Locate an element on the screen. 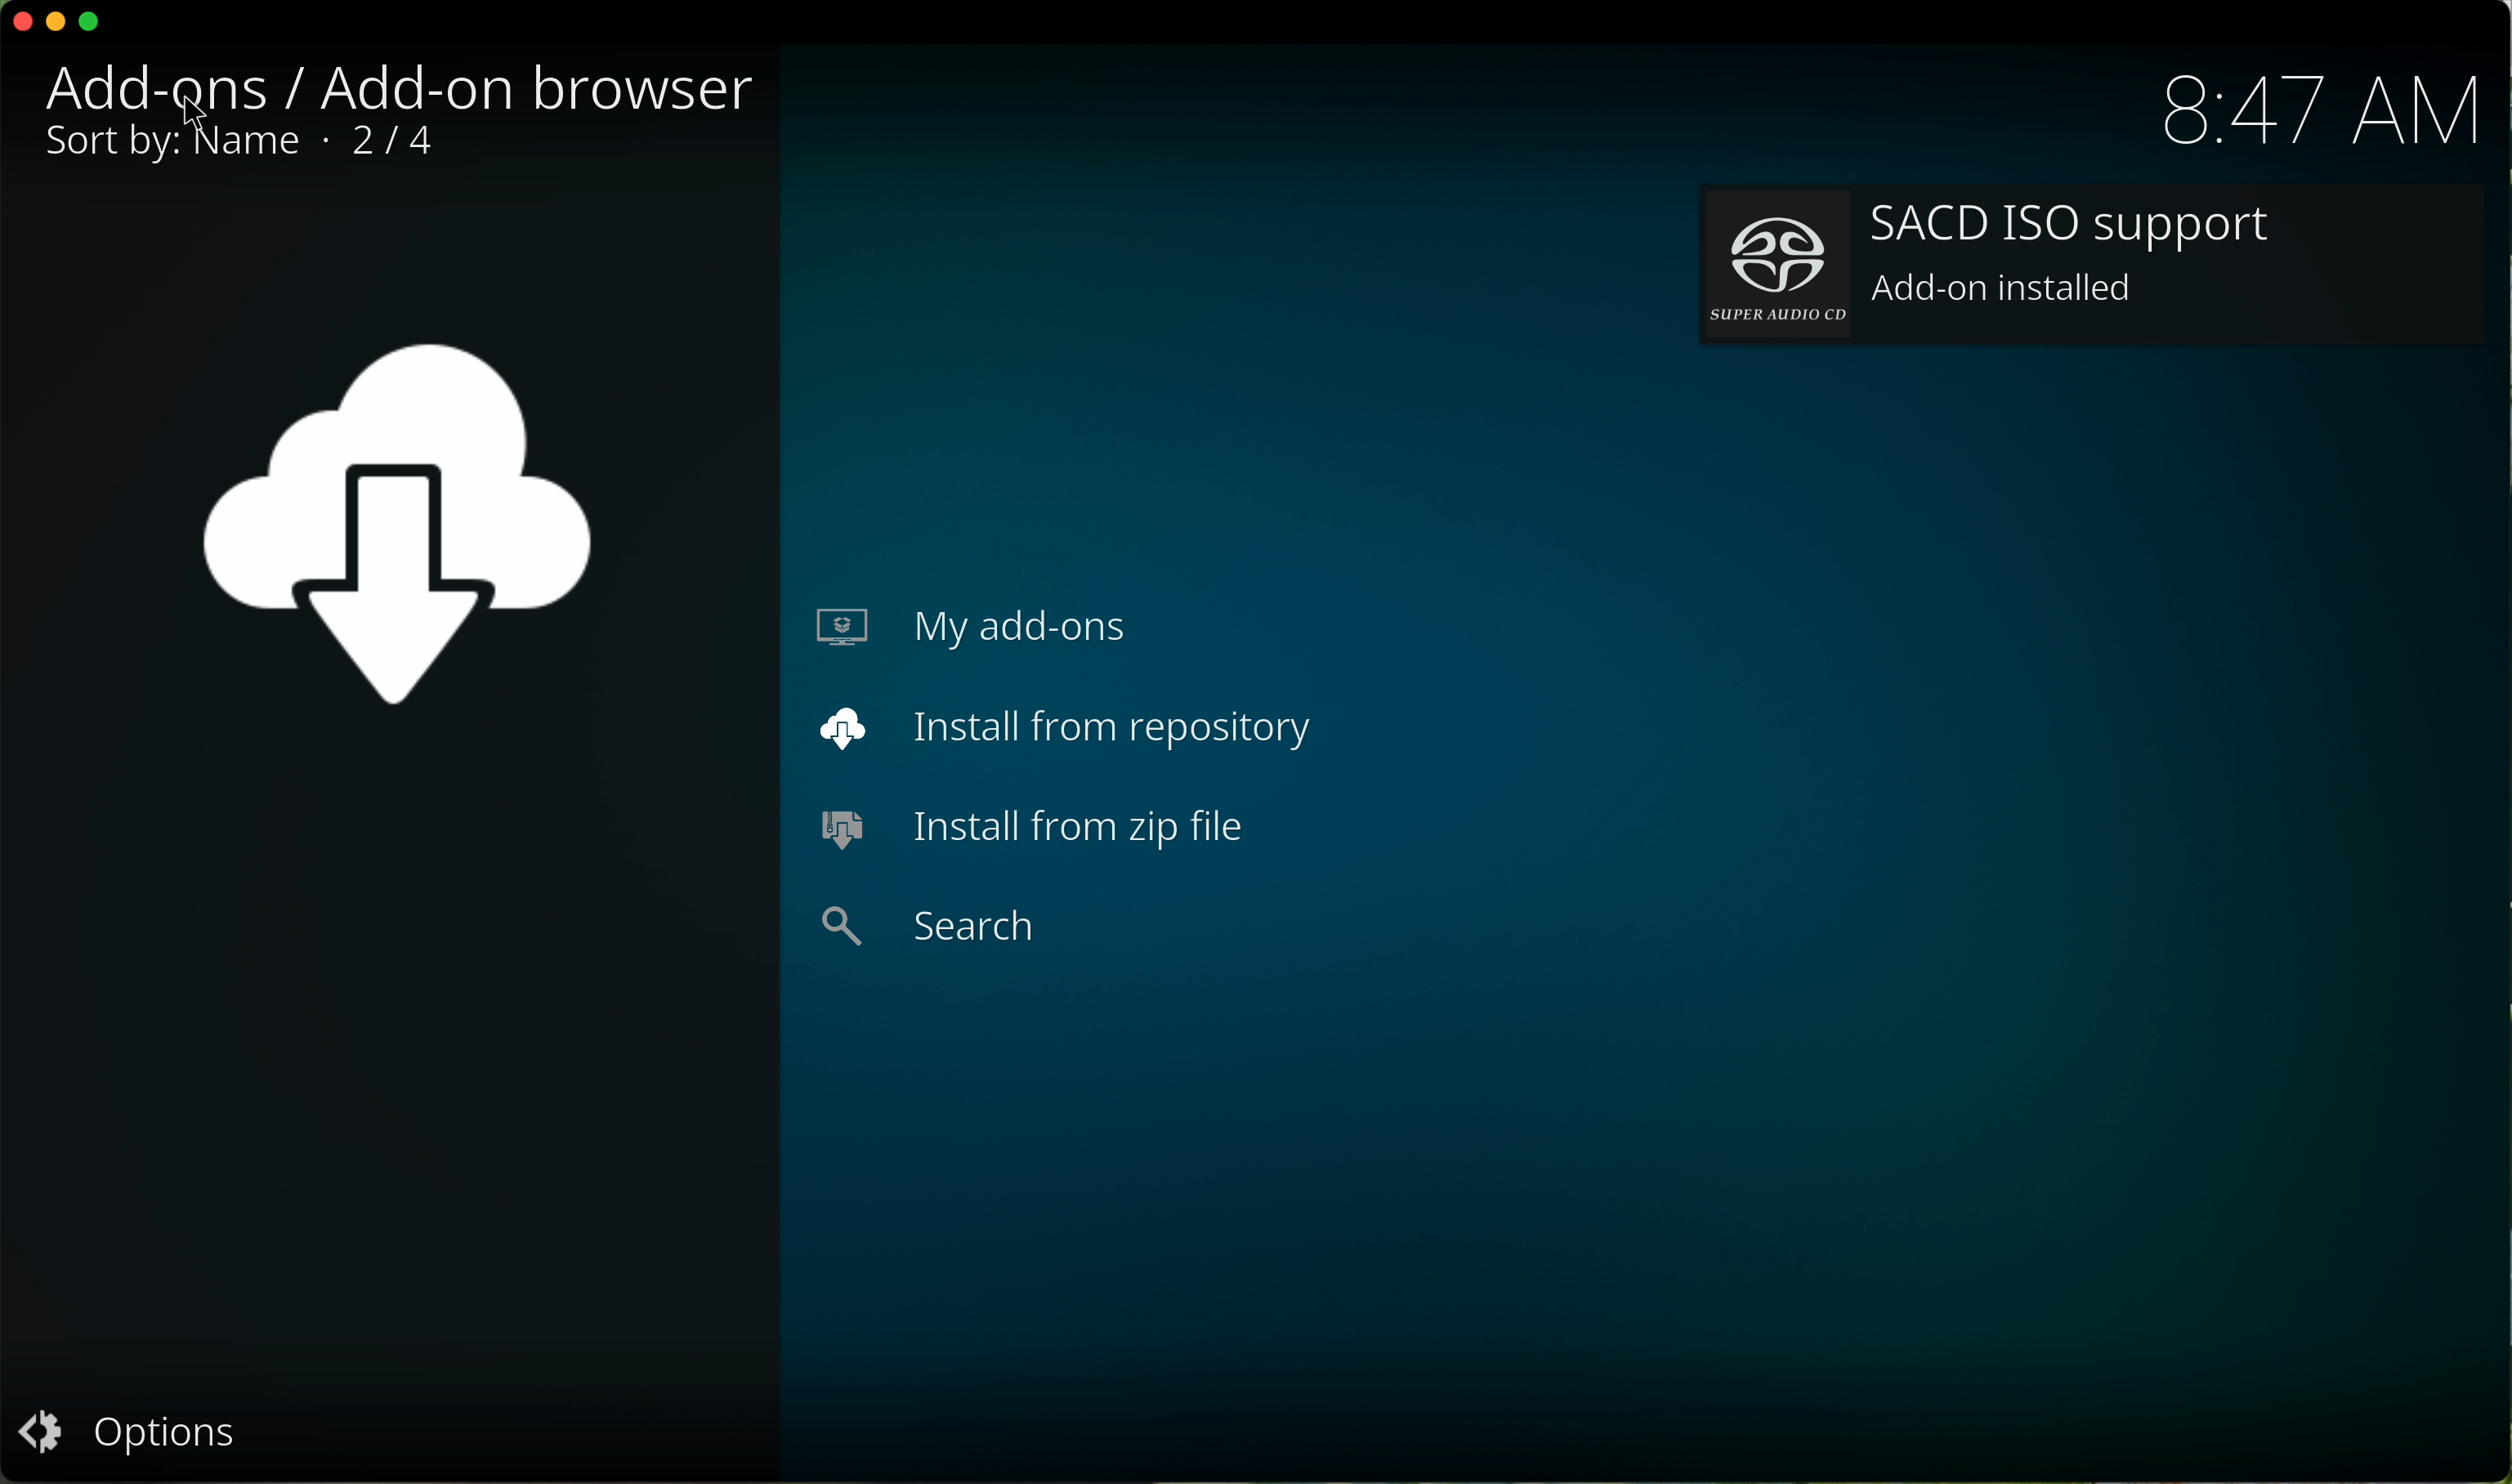 Image resolution: width=2512 pixels, height=1484 pixels. close is located at coordinates (17, 22).